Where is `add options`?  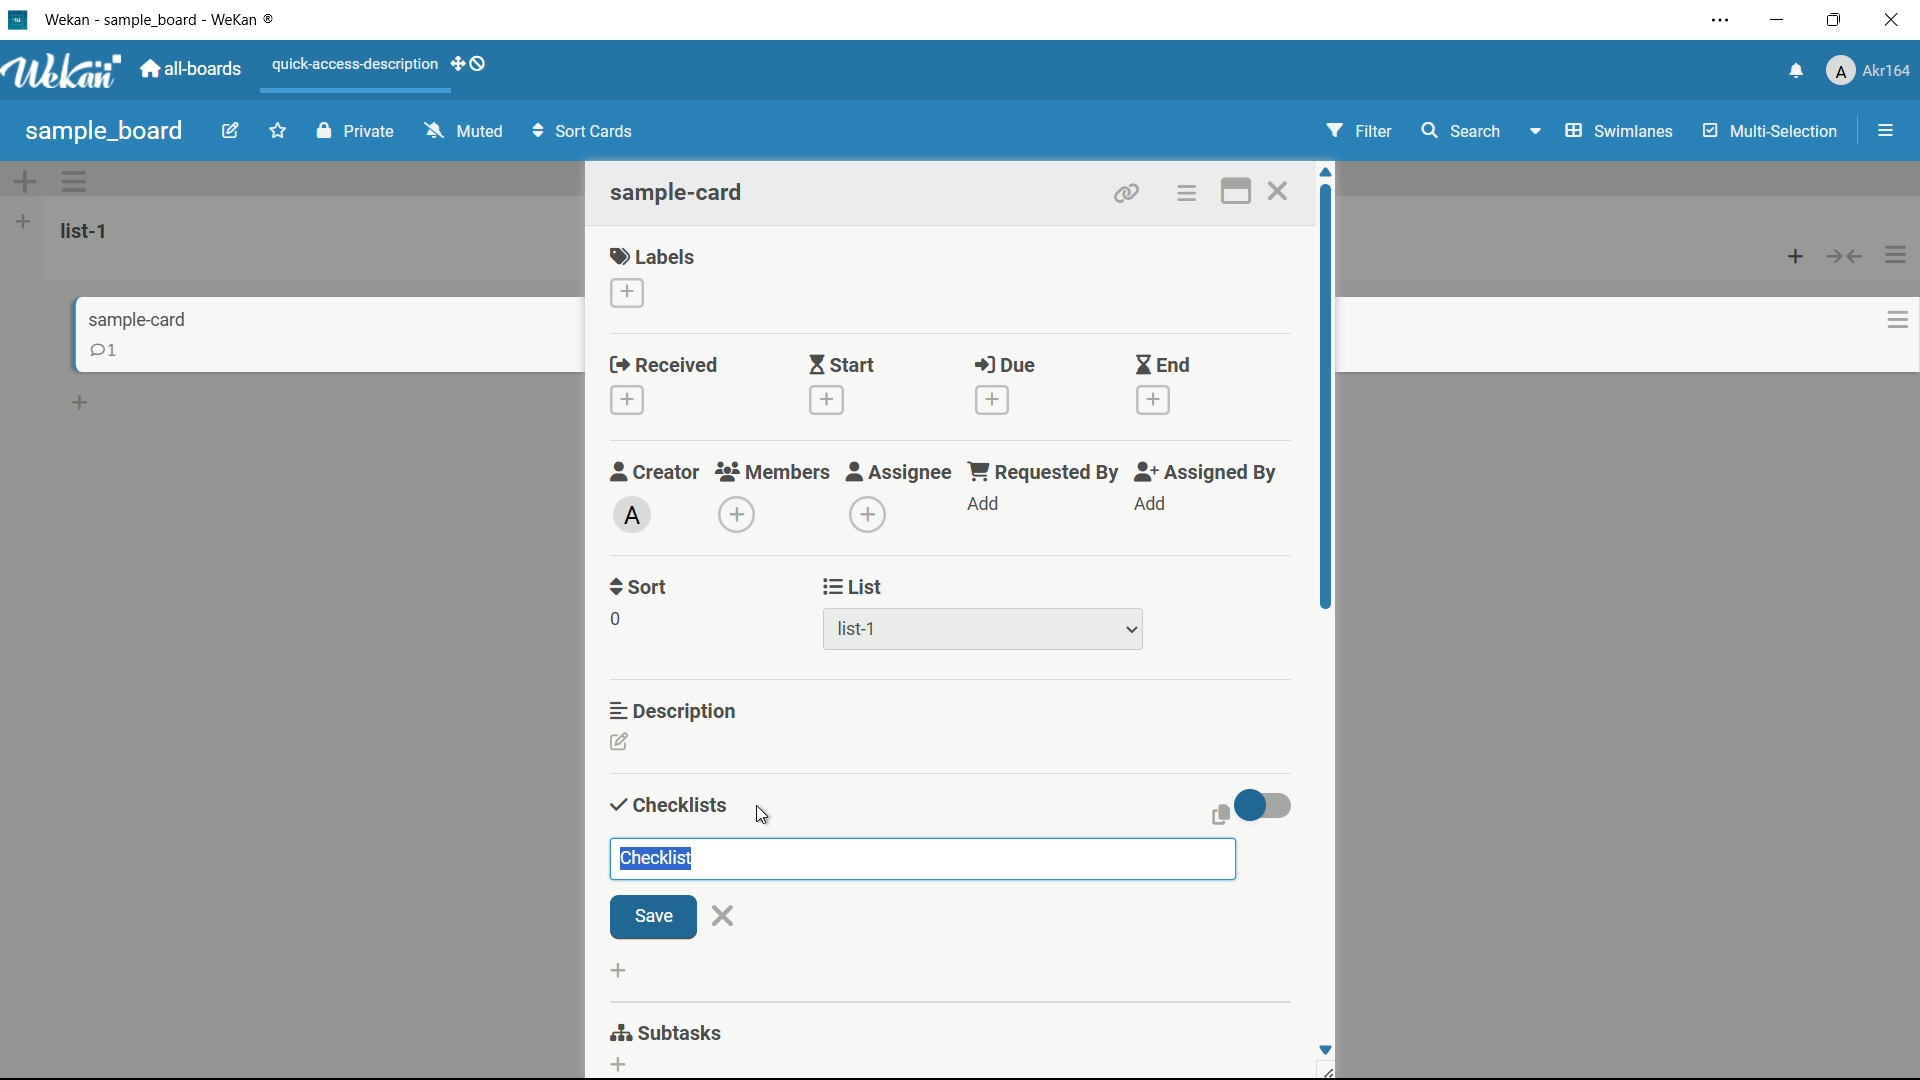 add options is located at coordinates (21, 180).